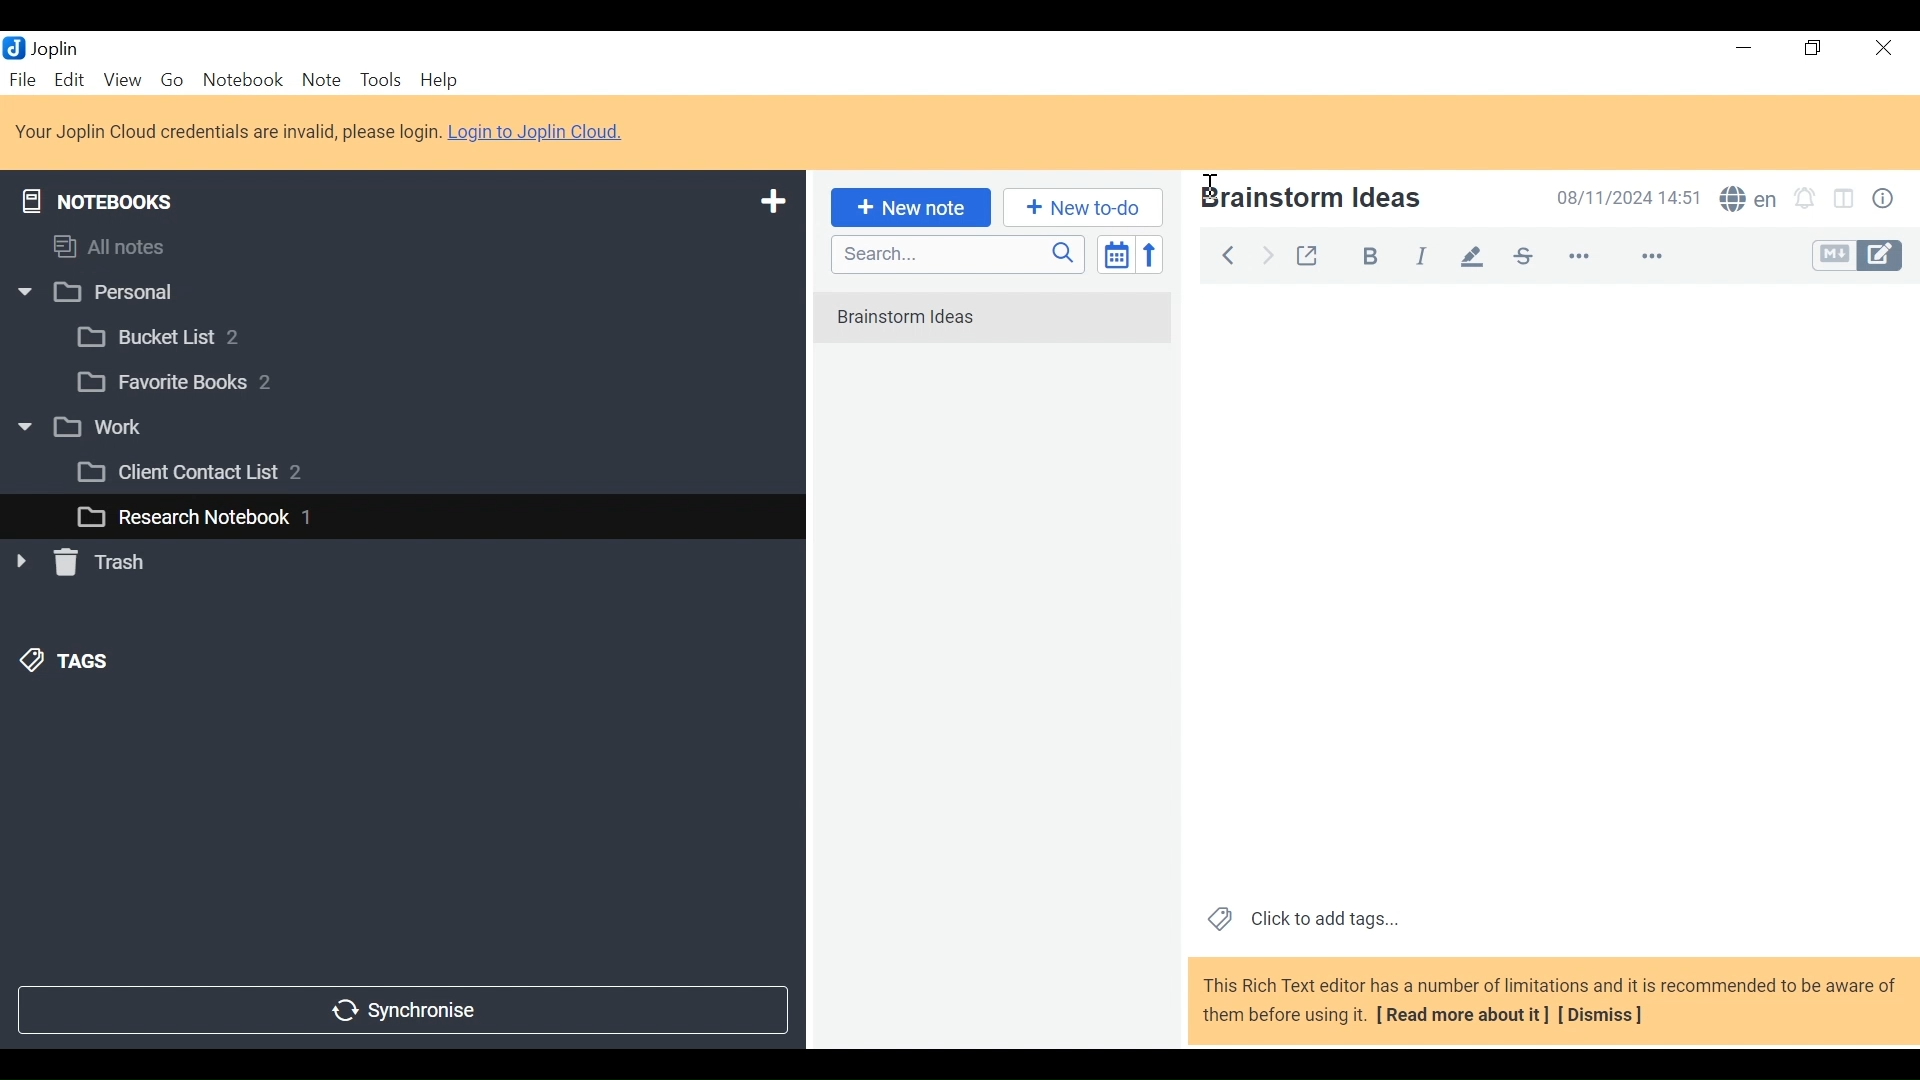  I want to click on Synchronize, so click(401, 1008).